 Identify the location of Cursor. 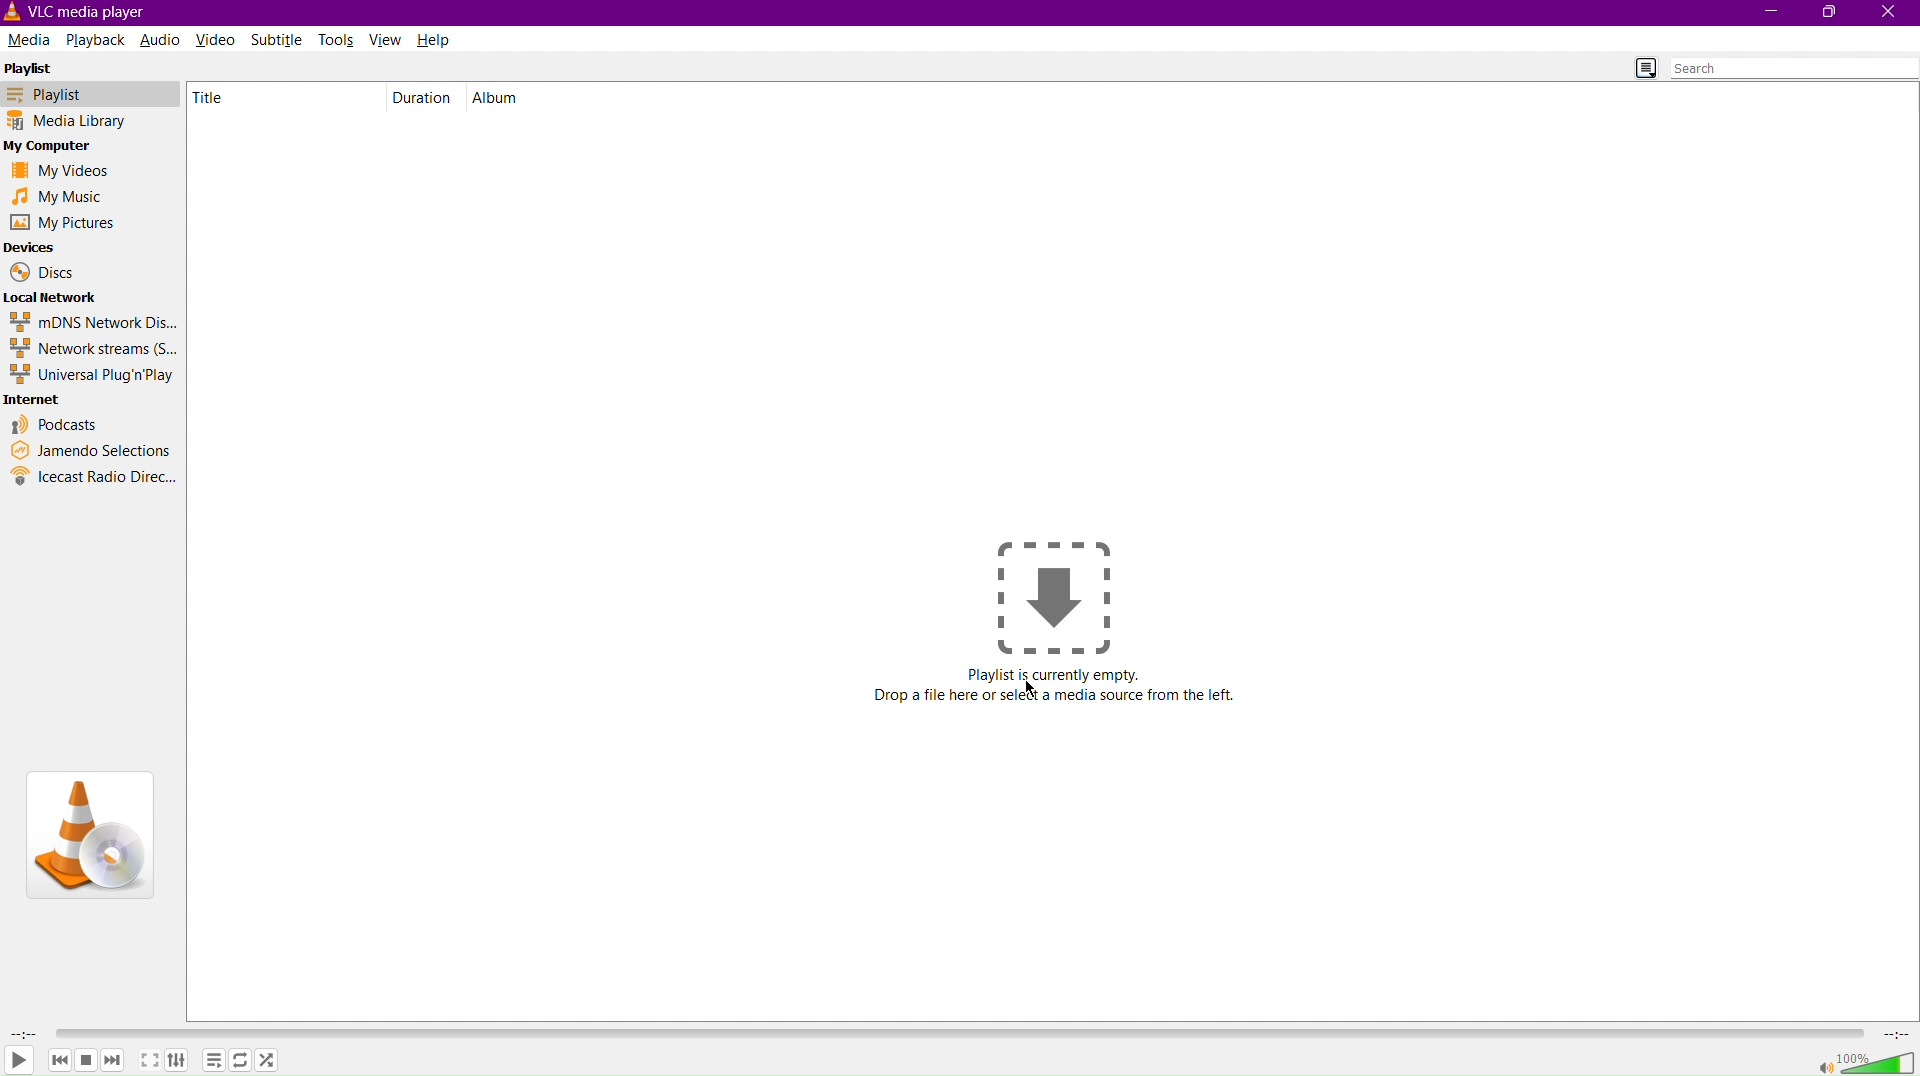
(1032, 688).